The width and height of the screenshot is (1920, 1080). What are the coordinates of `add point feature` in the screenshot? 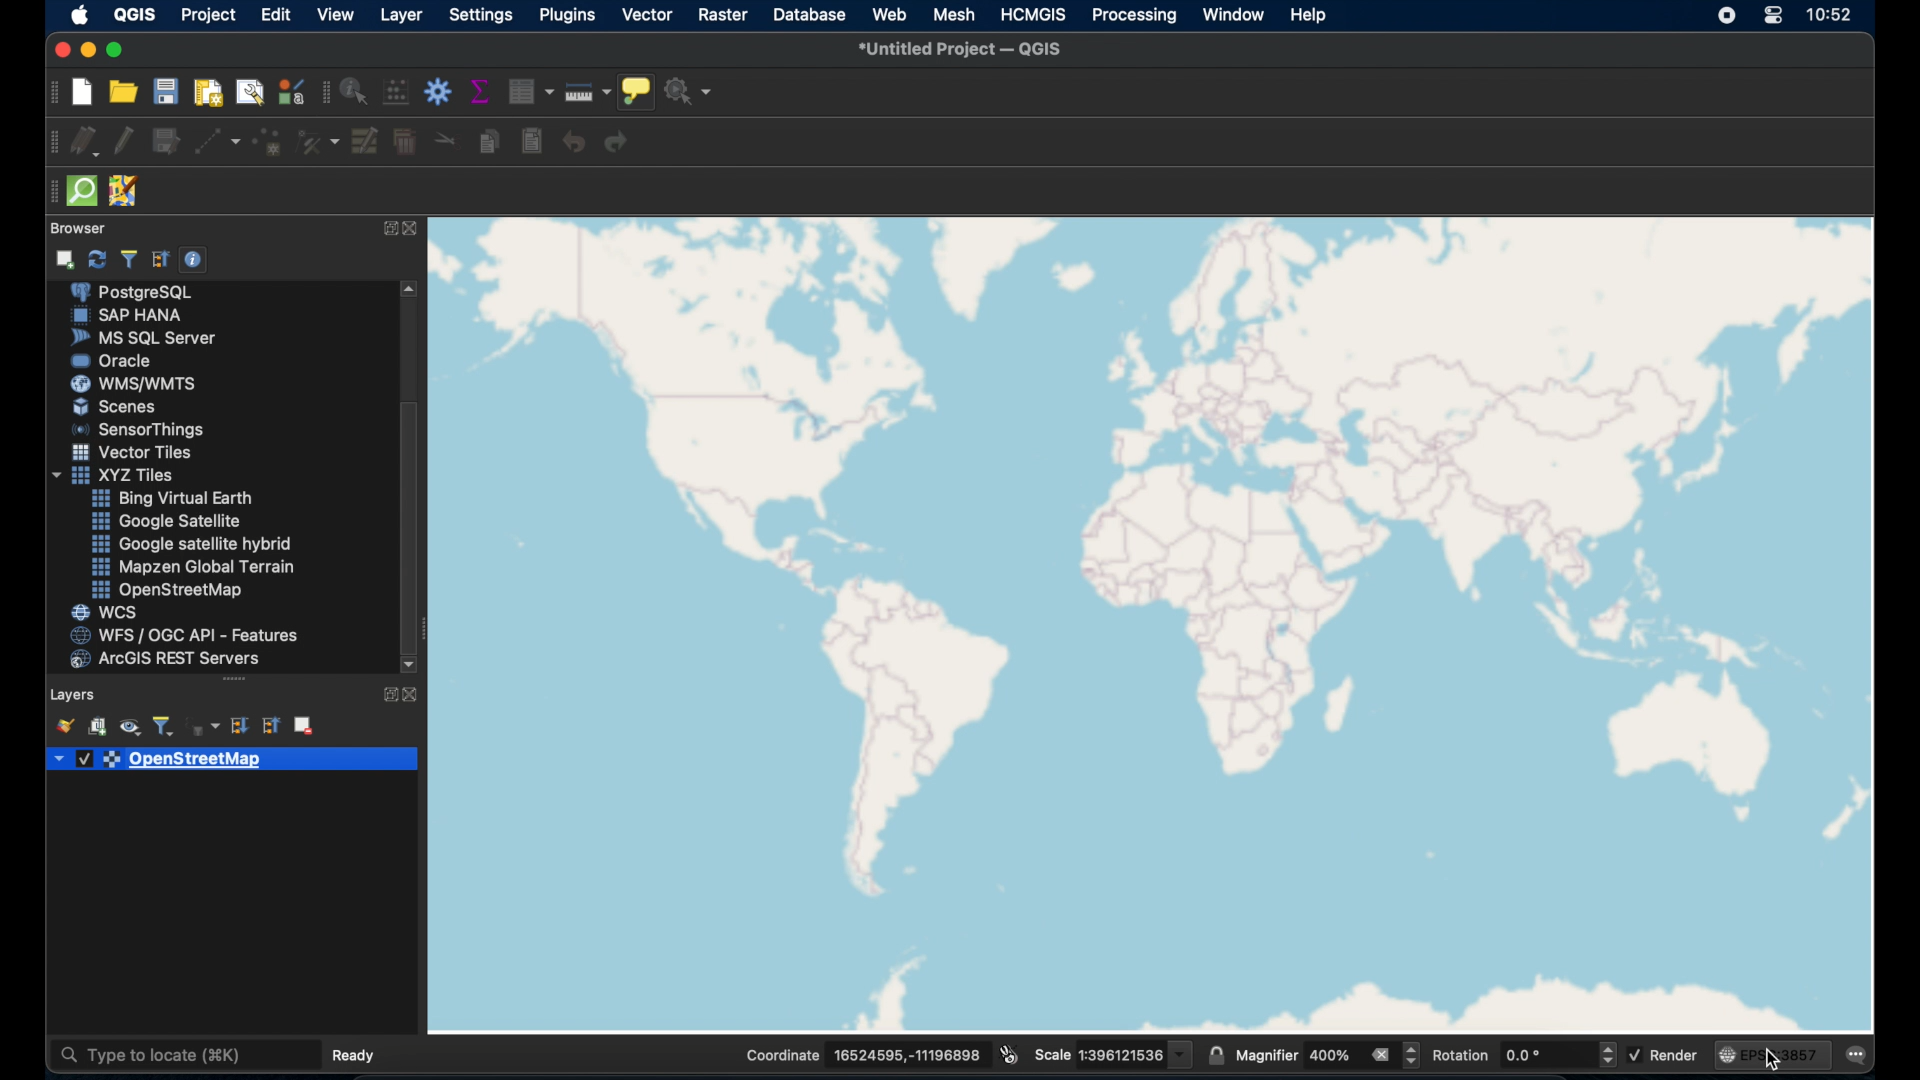 It's located at (269, 143).